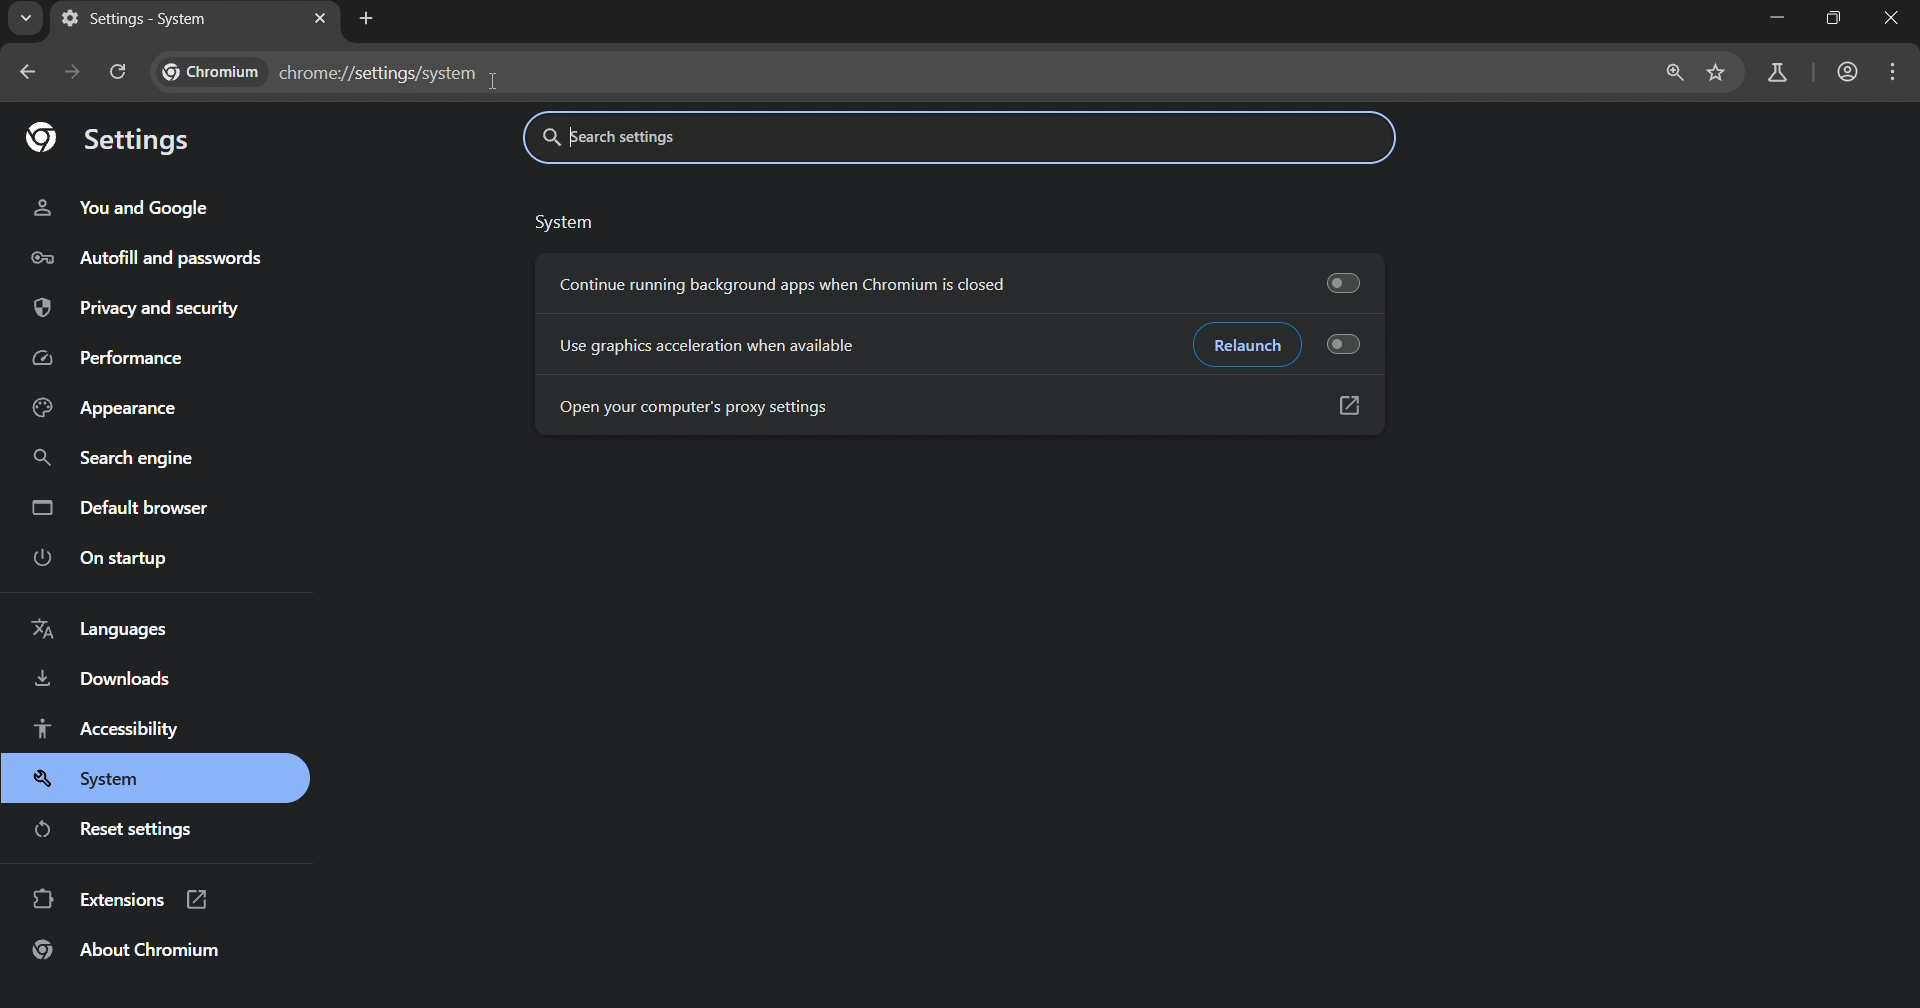 The width and height of the screenshot is (1920, 1008). I want to click on reset settings, so click(116, 832).